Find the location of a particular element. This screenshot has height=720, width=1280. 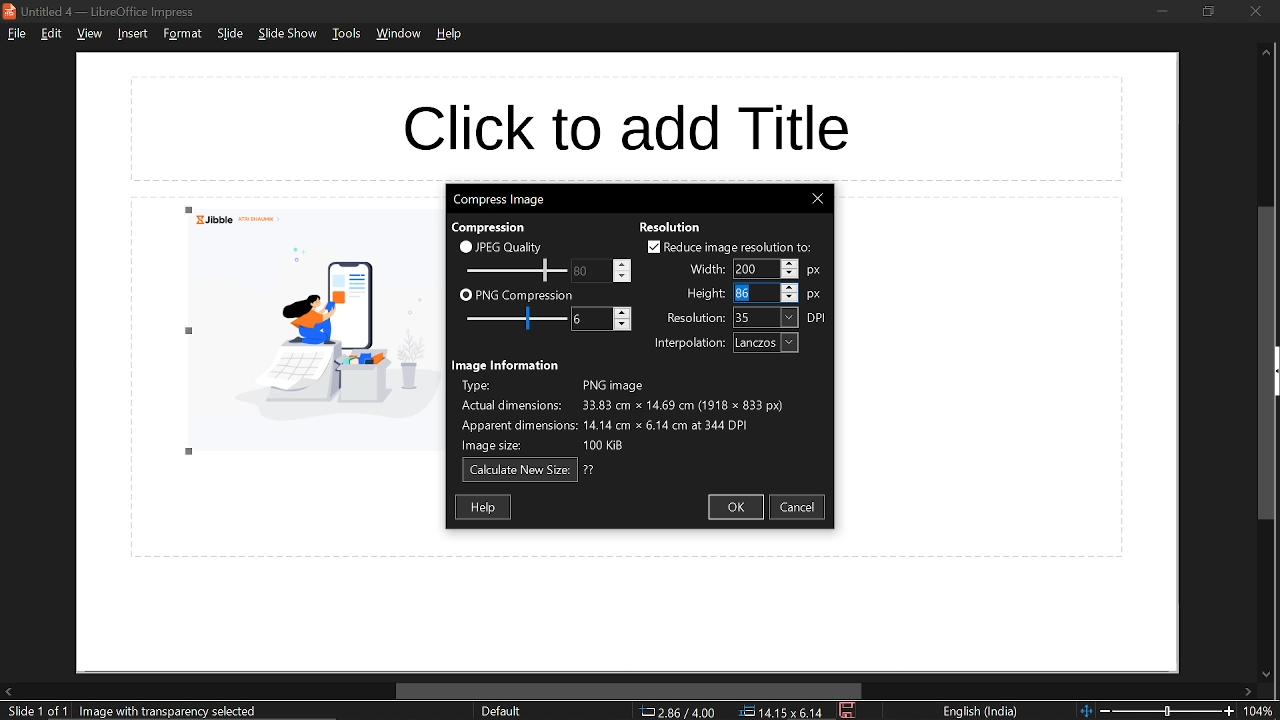

resolution is located at coordinates (766, 318).